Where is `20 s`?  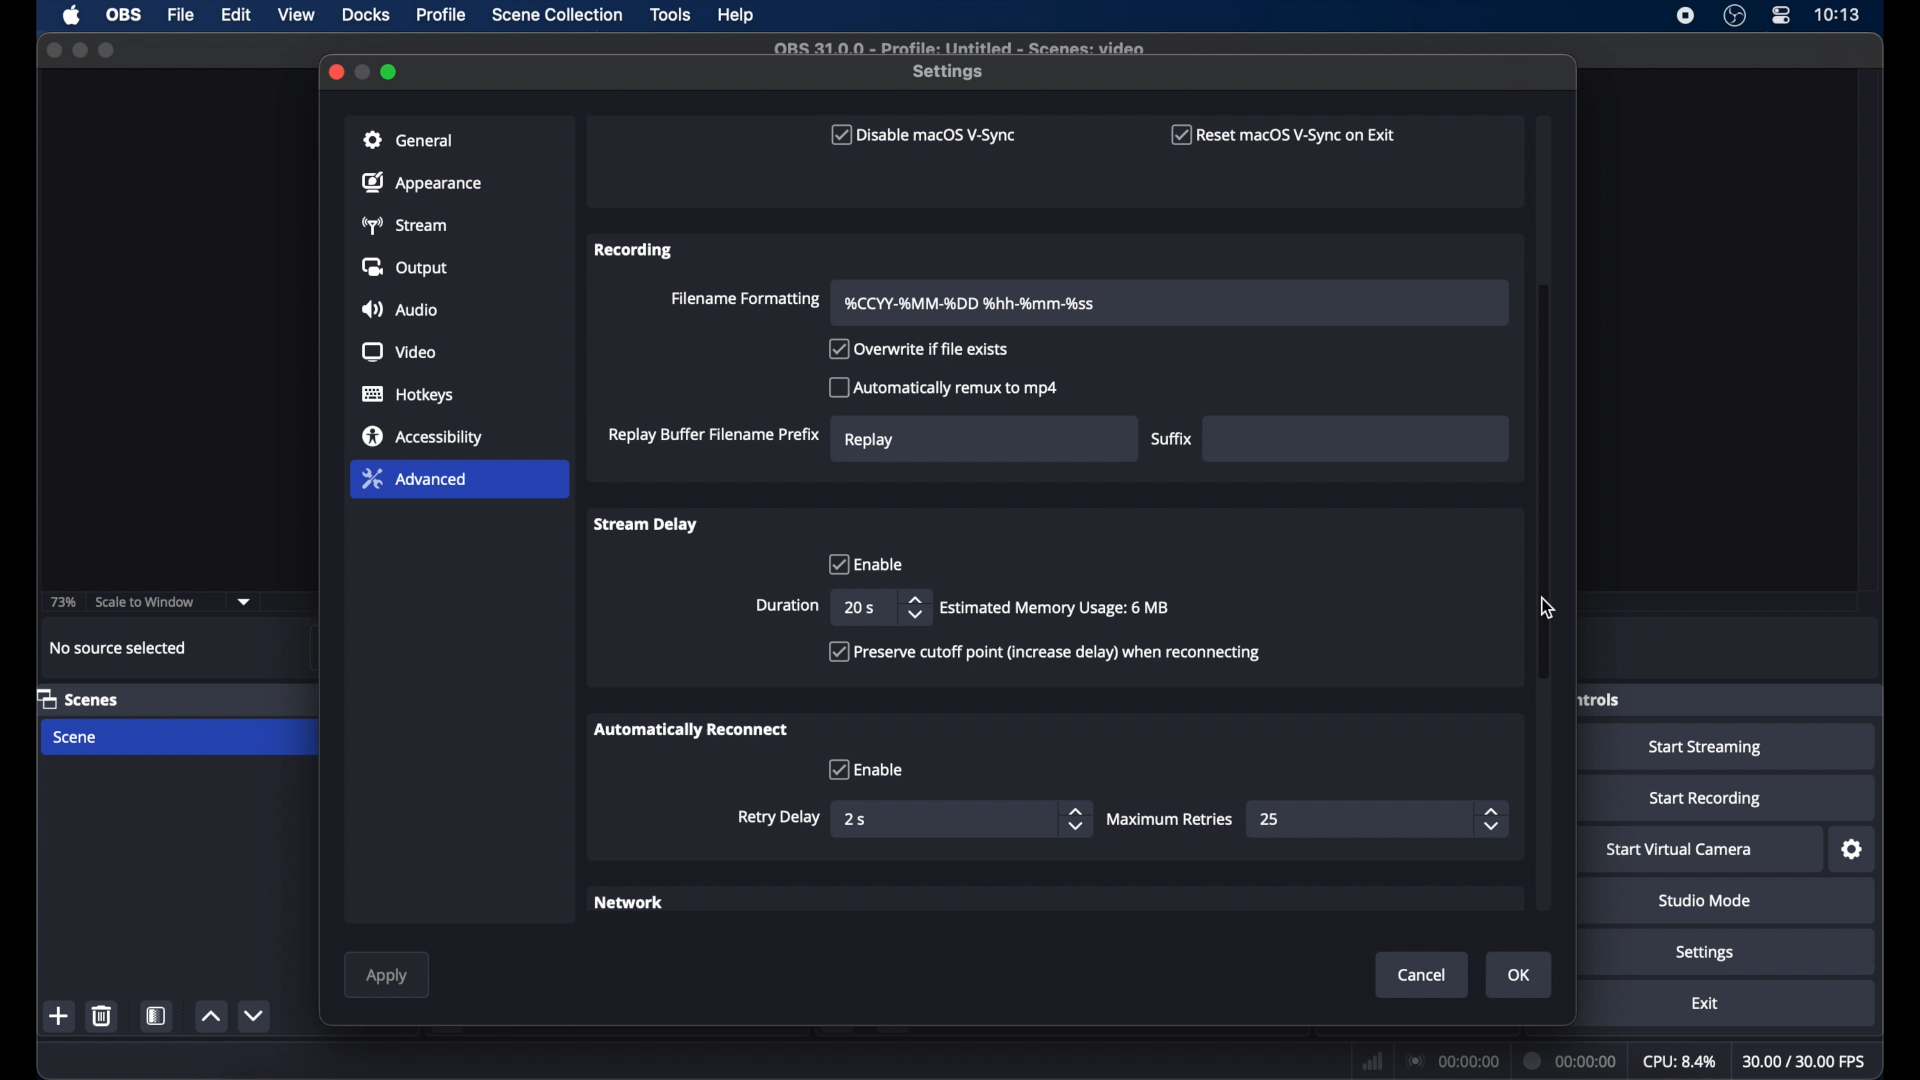
20 s is located at coordinates (858, 607).